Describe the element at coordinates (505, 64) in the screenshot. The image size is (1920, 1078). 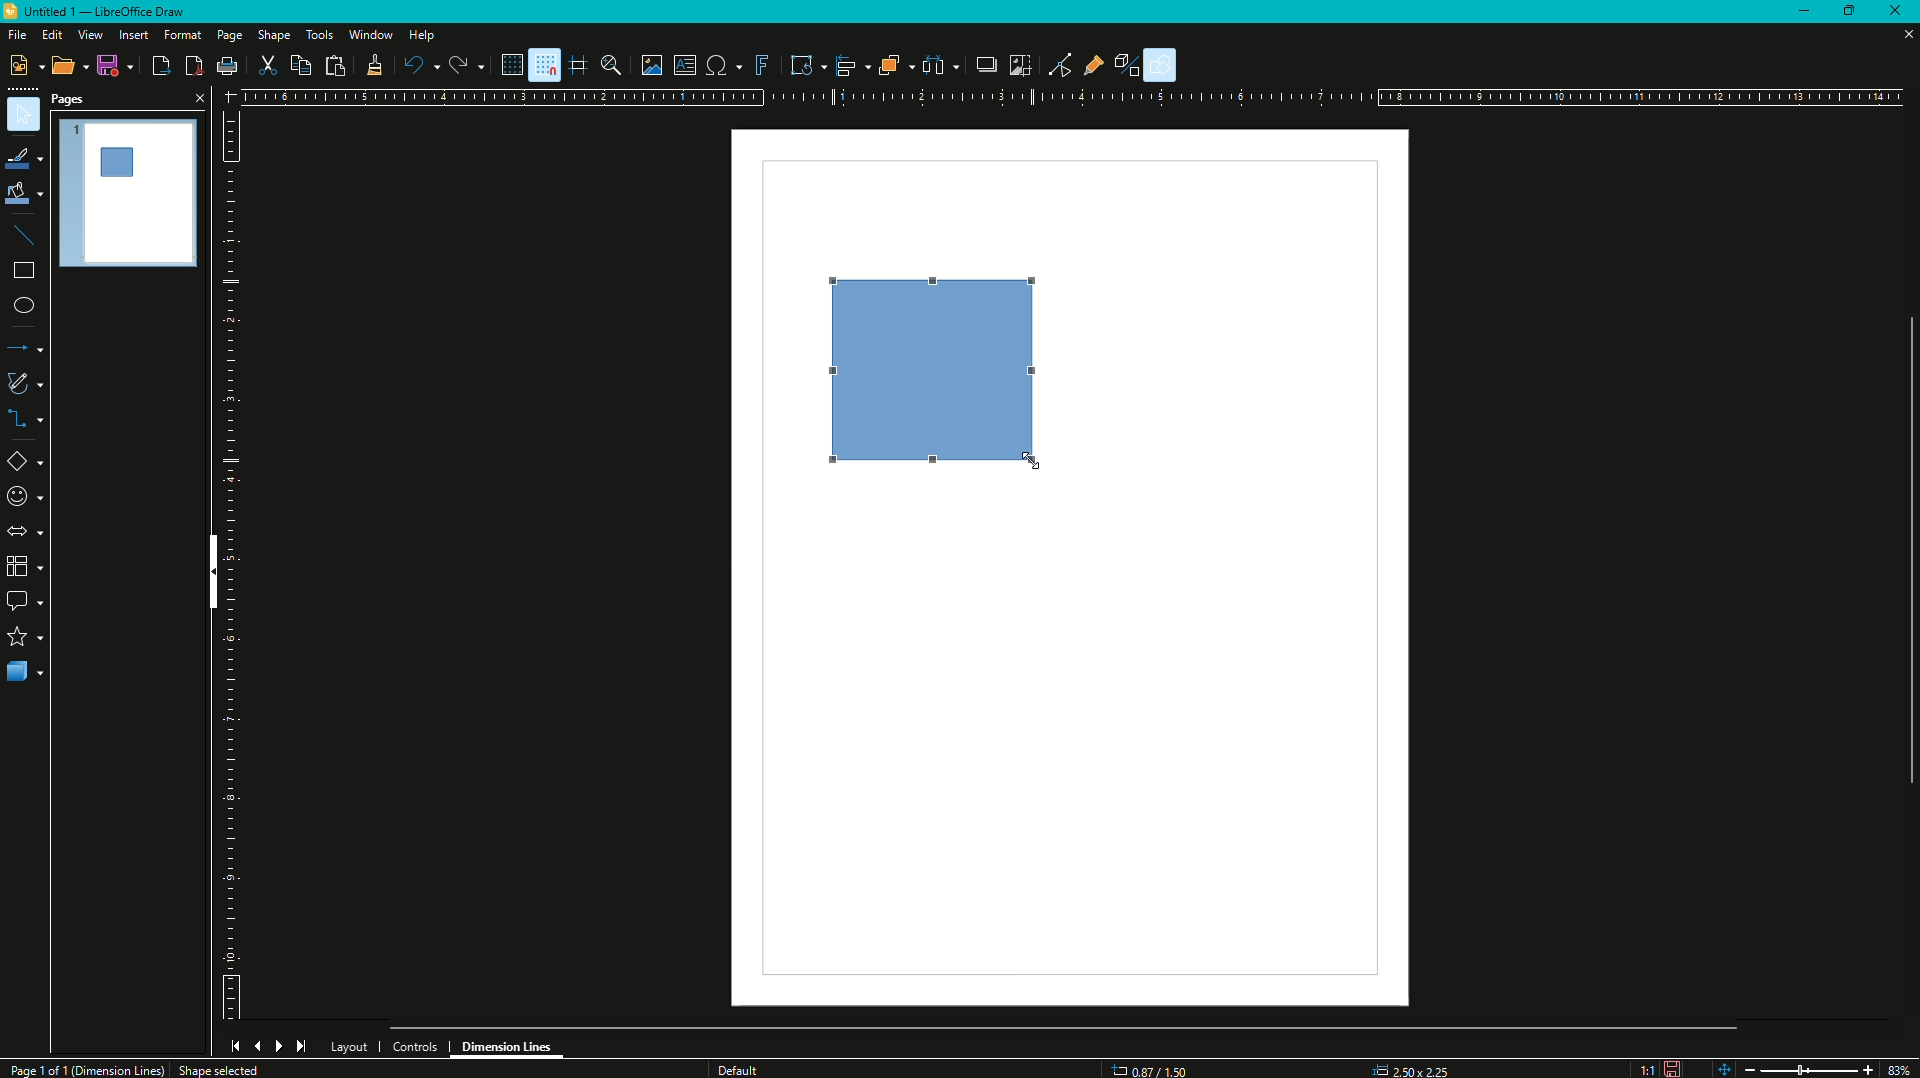
I see `Display Grid` at that location.